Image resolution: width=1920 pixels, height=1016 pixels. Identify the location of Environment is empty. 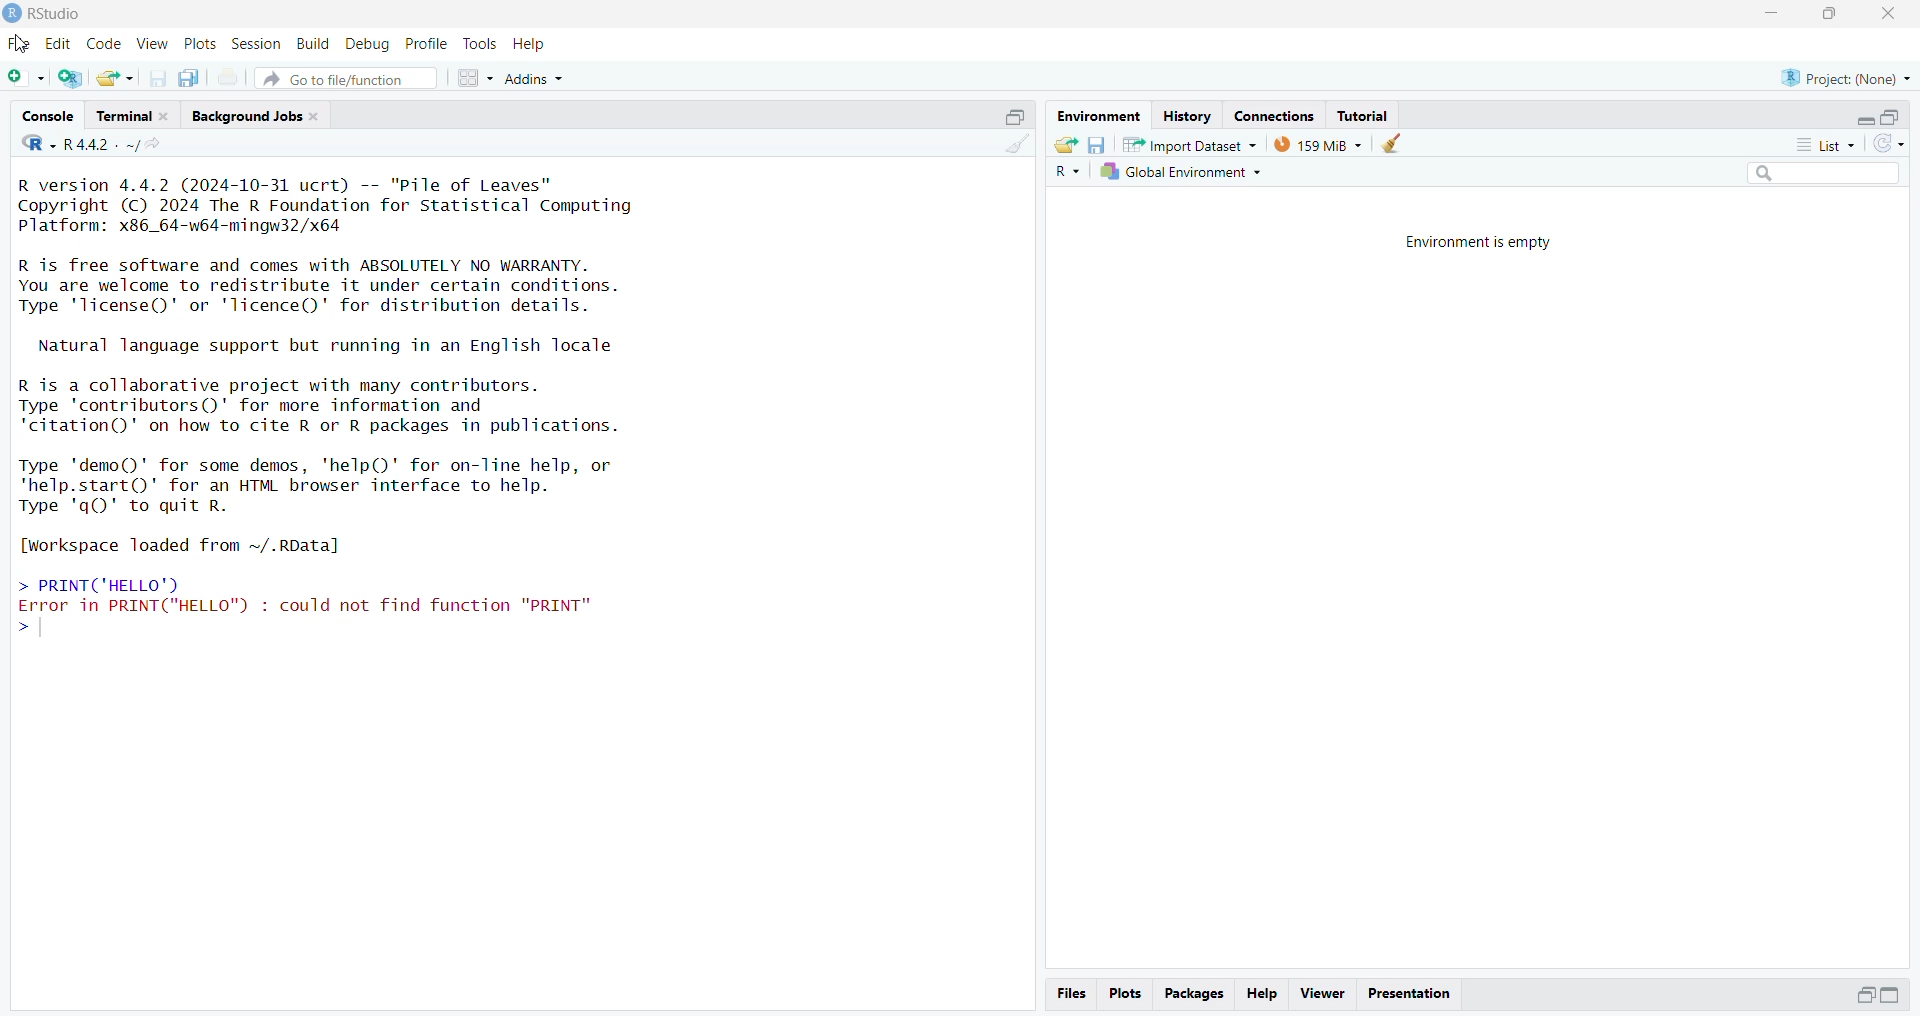
(1485, 242).